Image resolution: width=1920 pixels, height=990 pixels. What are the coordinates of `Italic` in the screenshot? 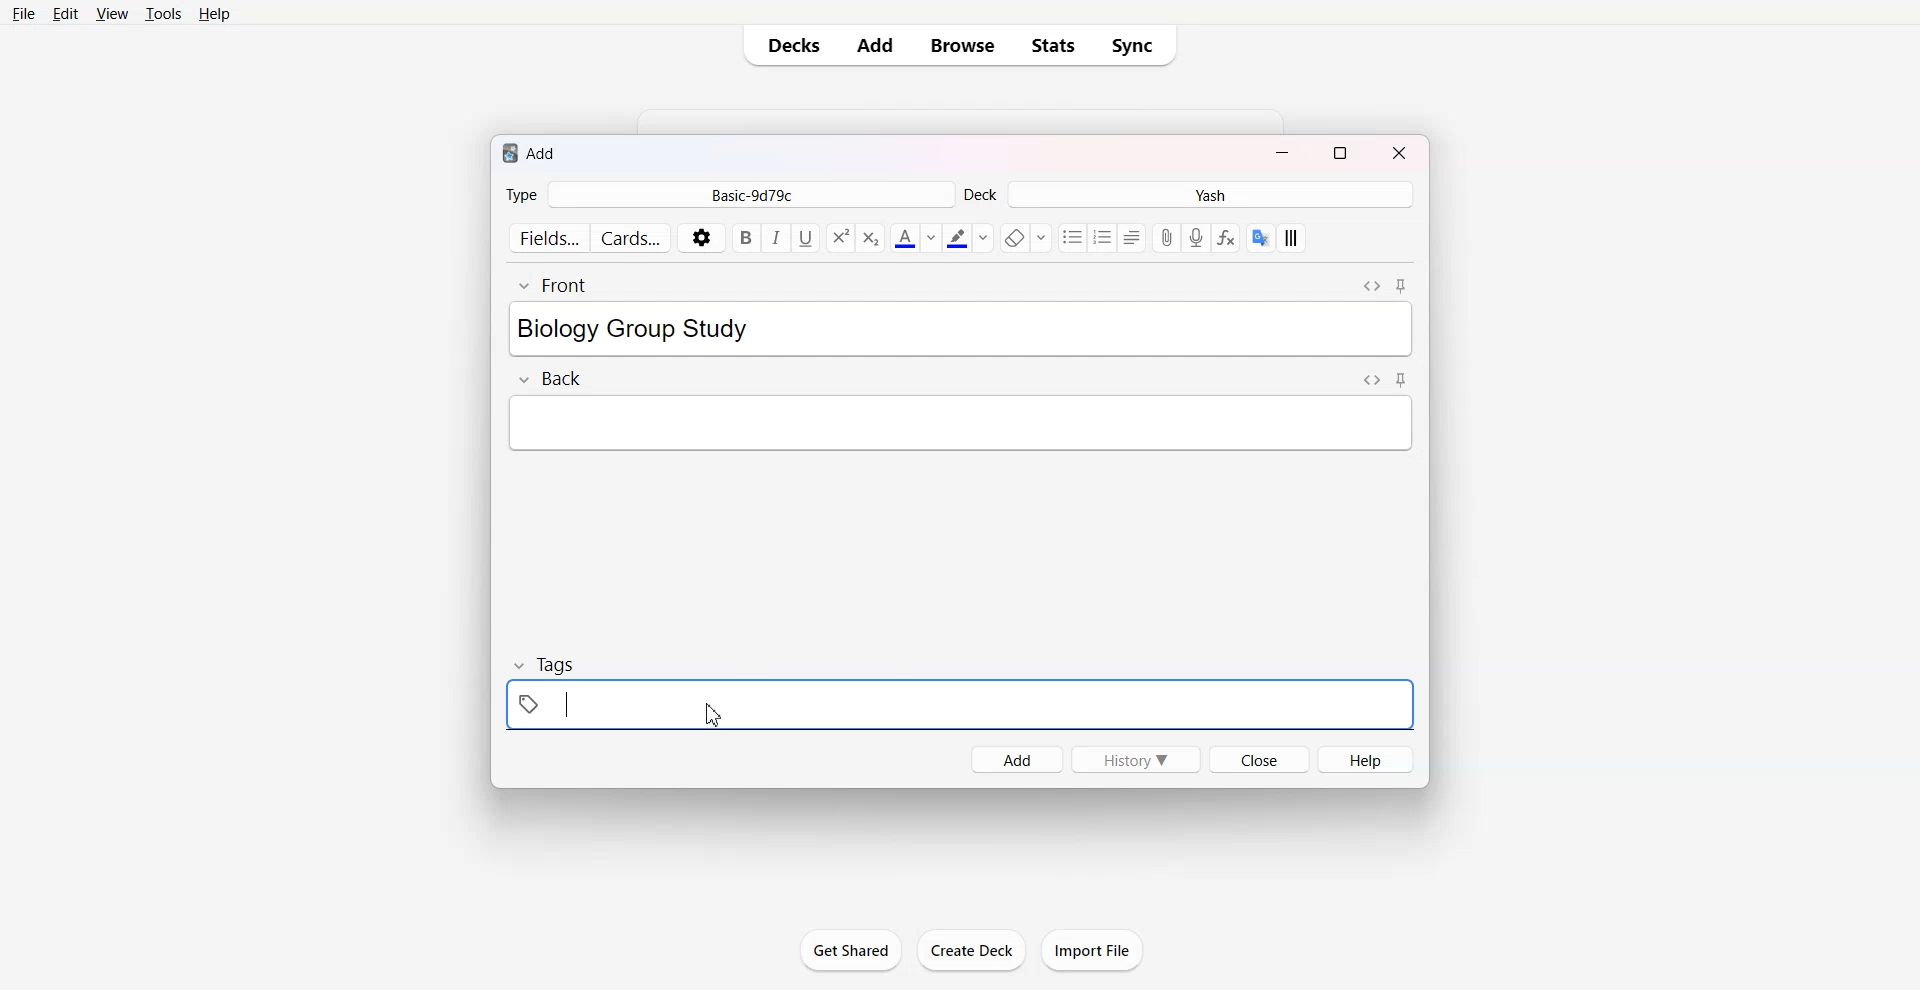 It's located at (777, 239).